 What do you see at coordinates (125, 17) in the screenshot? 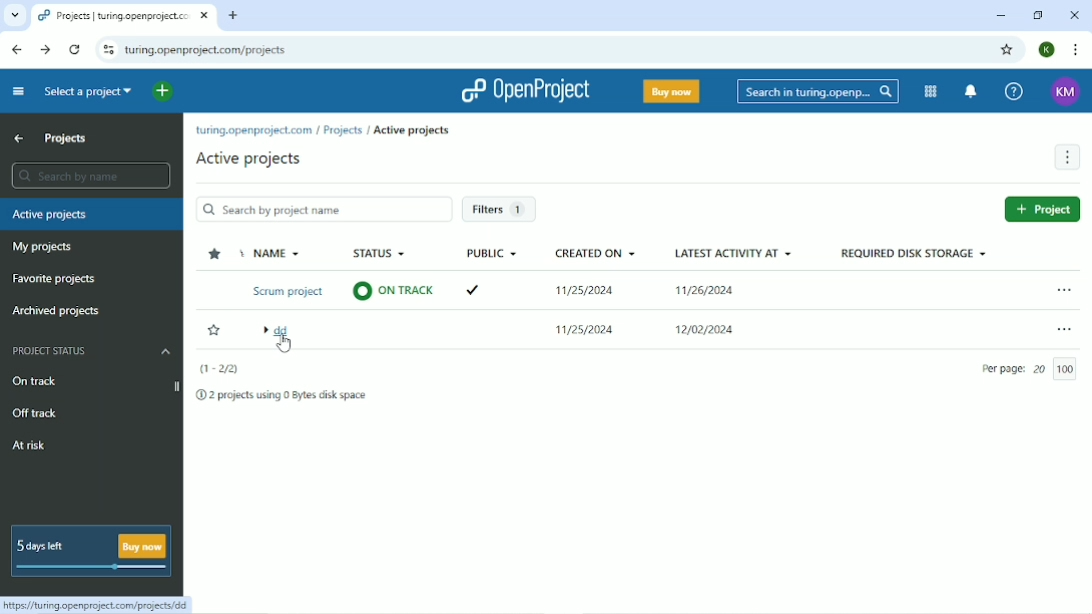
I see `Projects turing openpropect.-` at bounding box center [125, 17].